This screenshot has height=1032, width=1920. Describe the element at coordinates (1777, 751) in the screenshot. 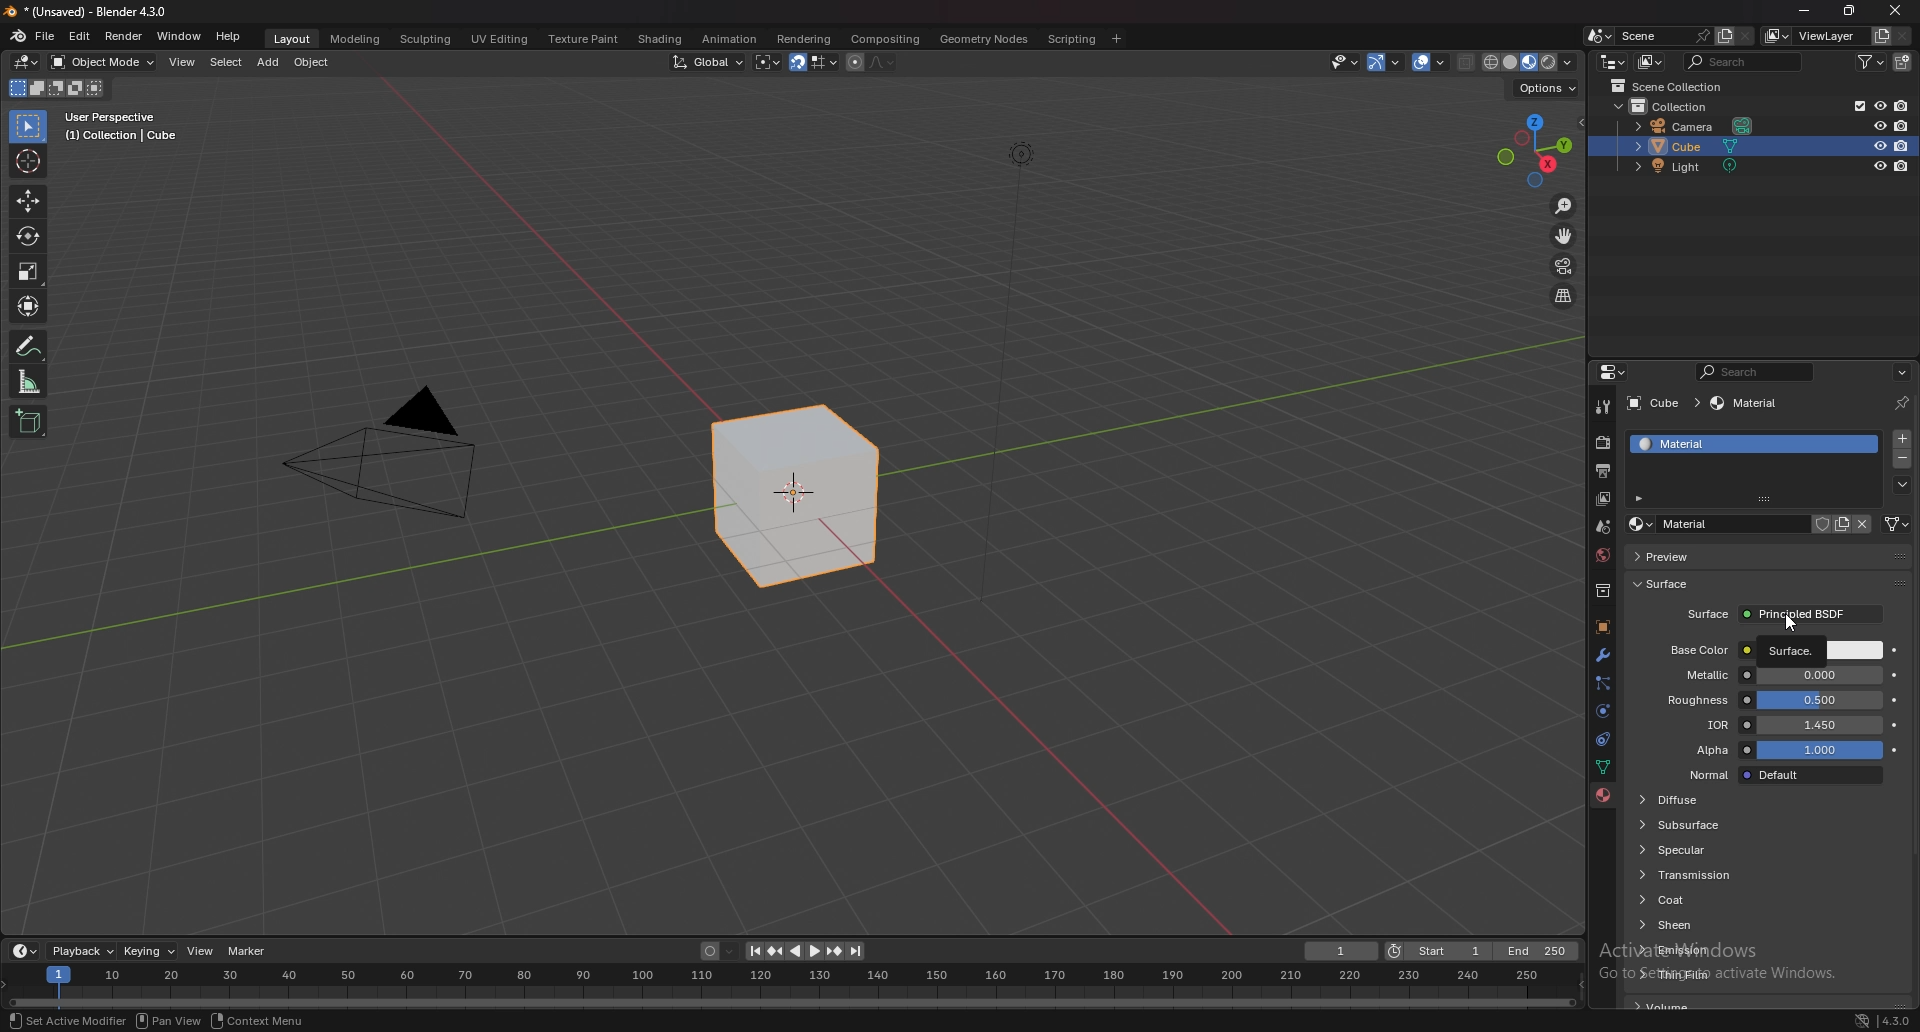

I see `alpha` at that location.